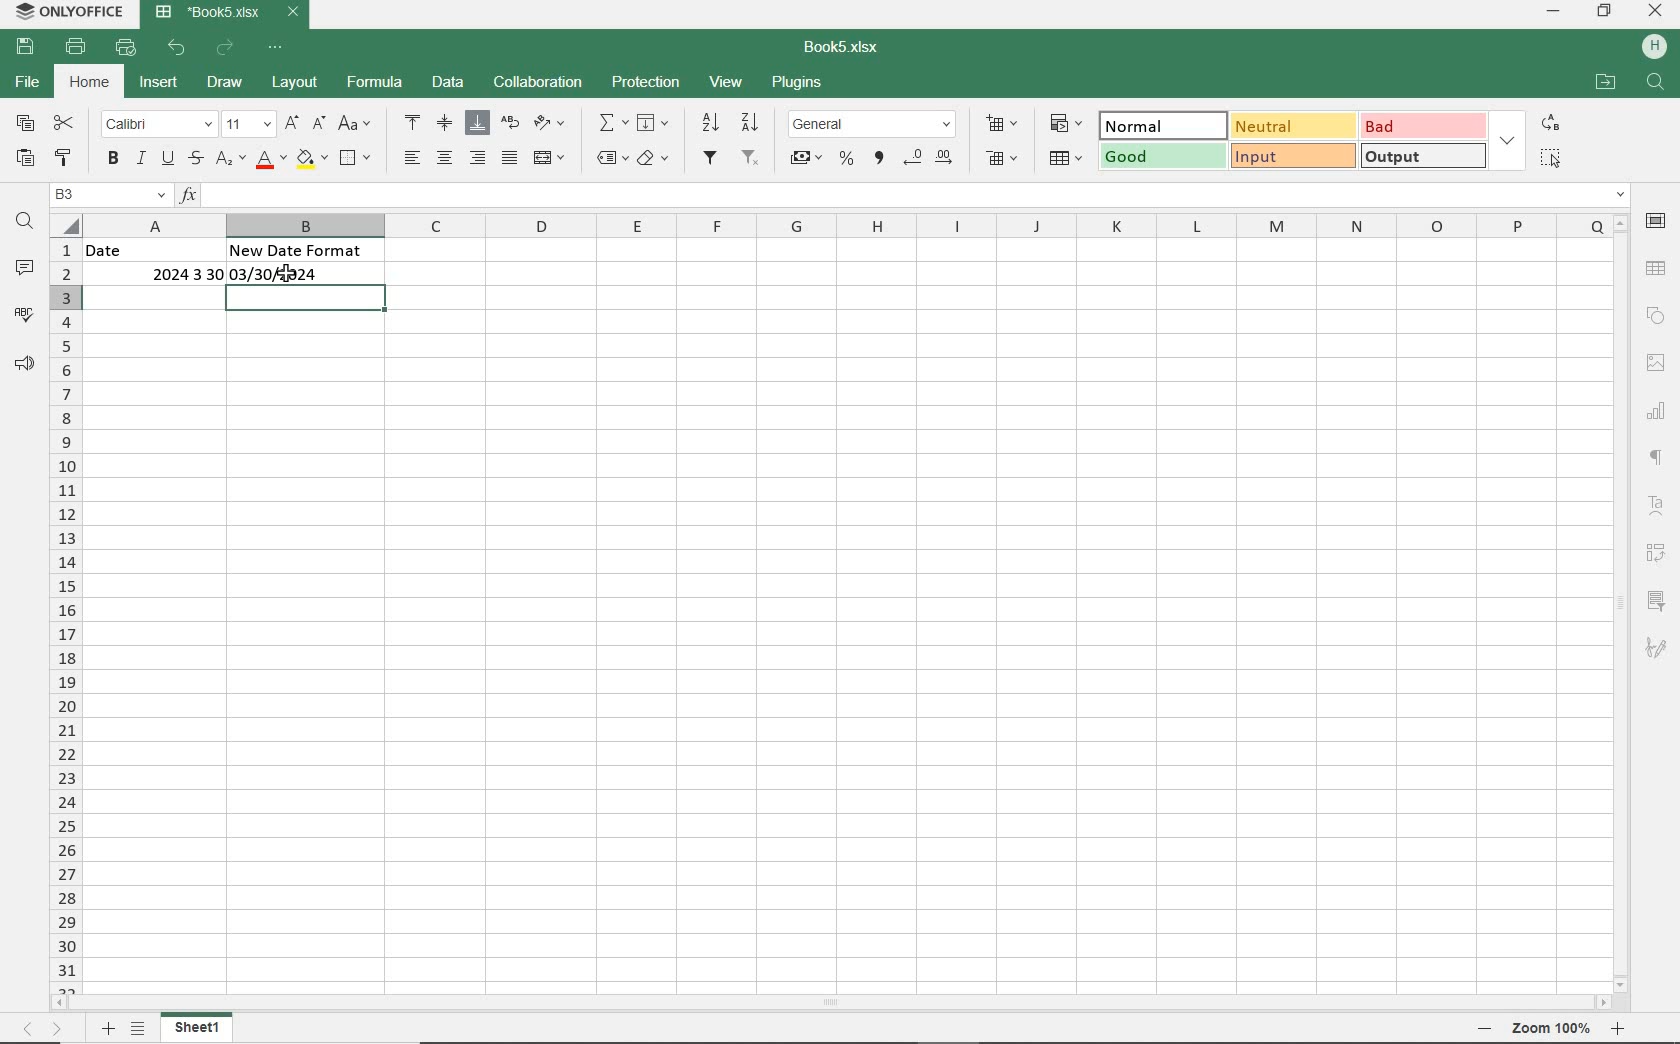  What do you see at coordinates (749, 160) in the screenshot?
I see `REMOVE FILTER` at bounding box center [749, 160].